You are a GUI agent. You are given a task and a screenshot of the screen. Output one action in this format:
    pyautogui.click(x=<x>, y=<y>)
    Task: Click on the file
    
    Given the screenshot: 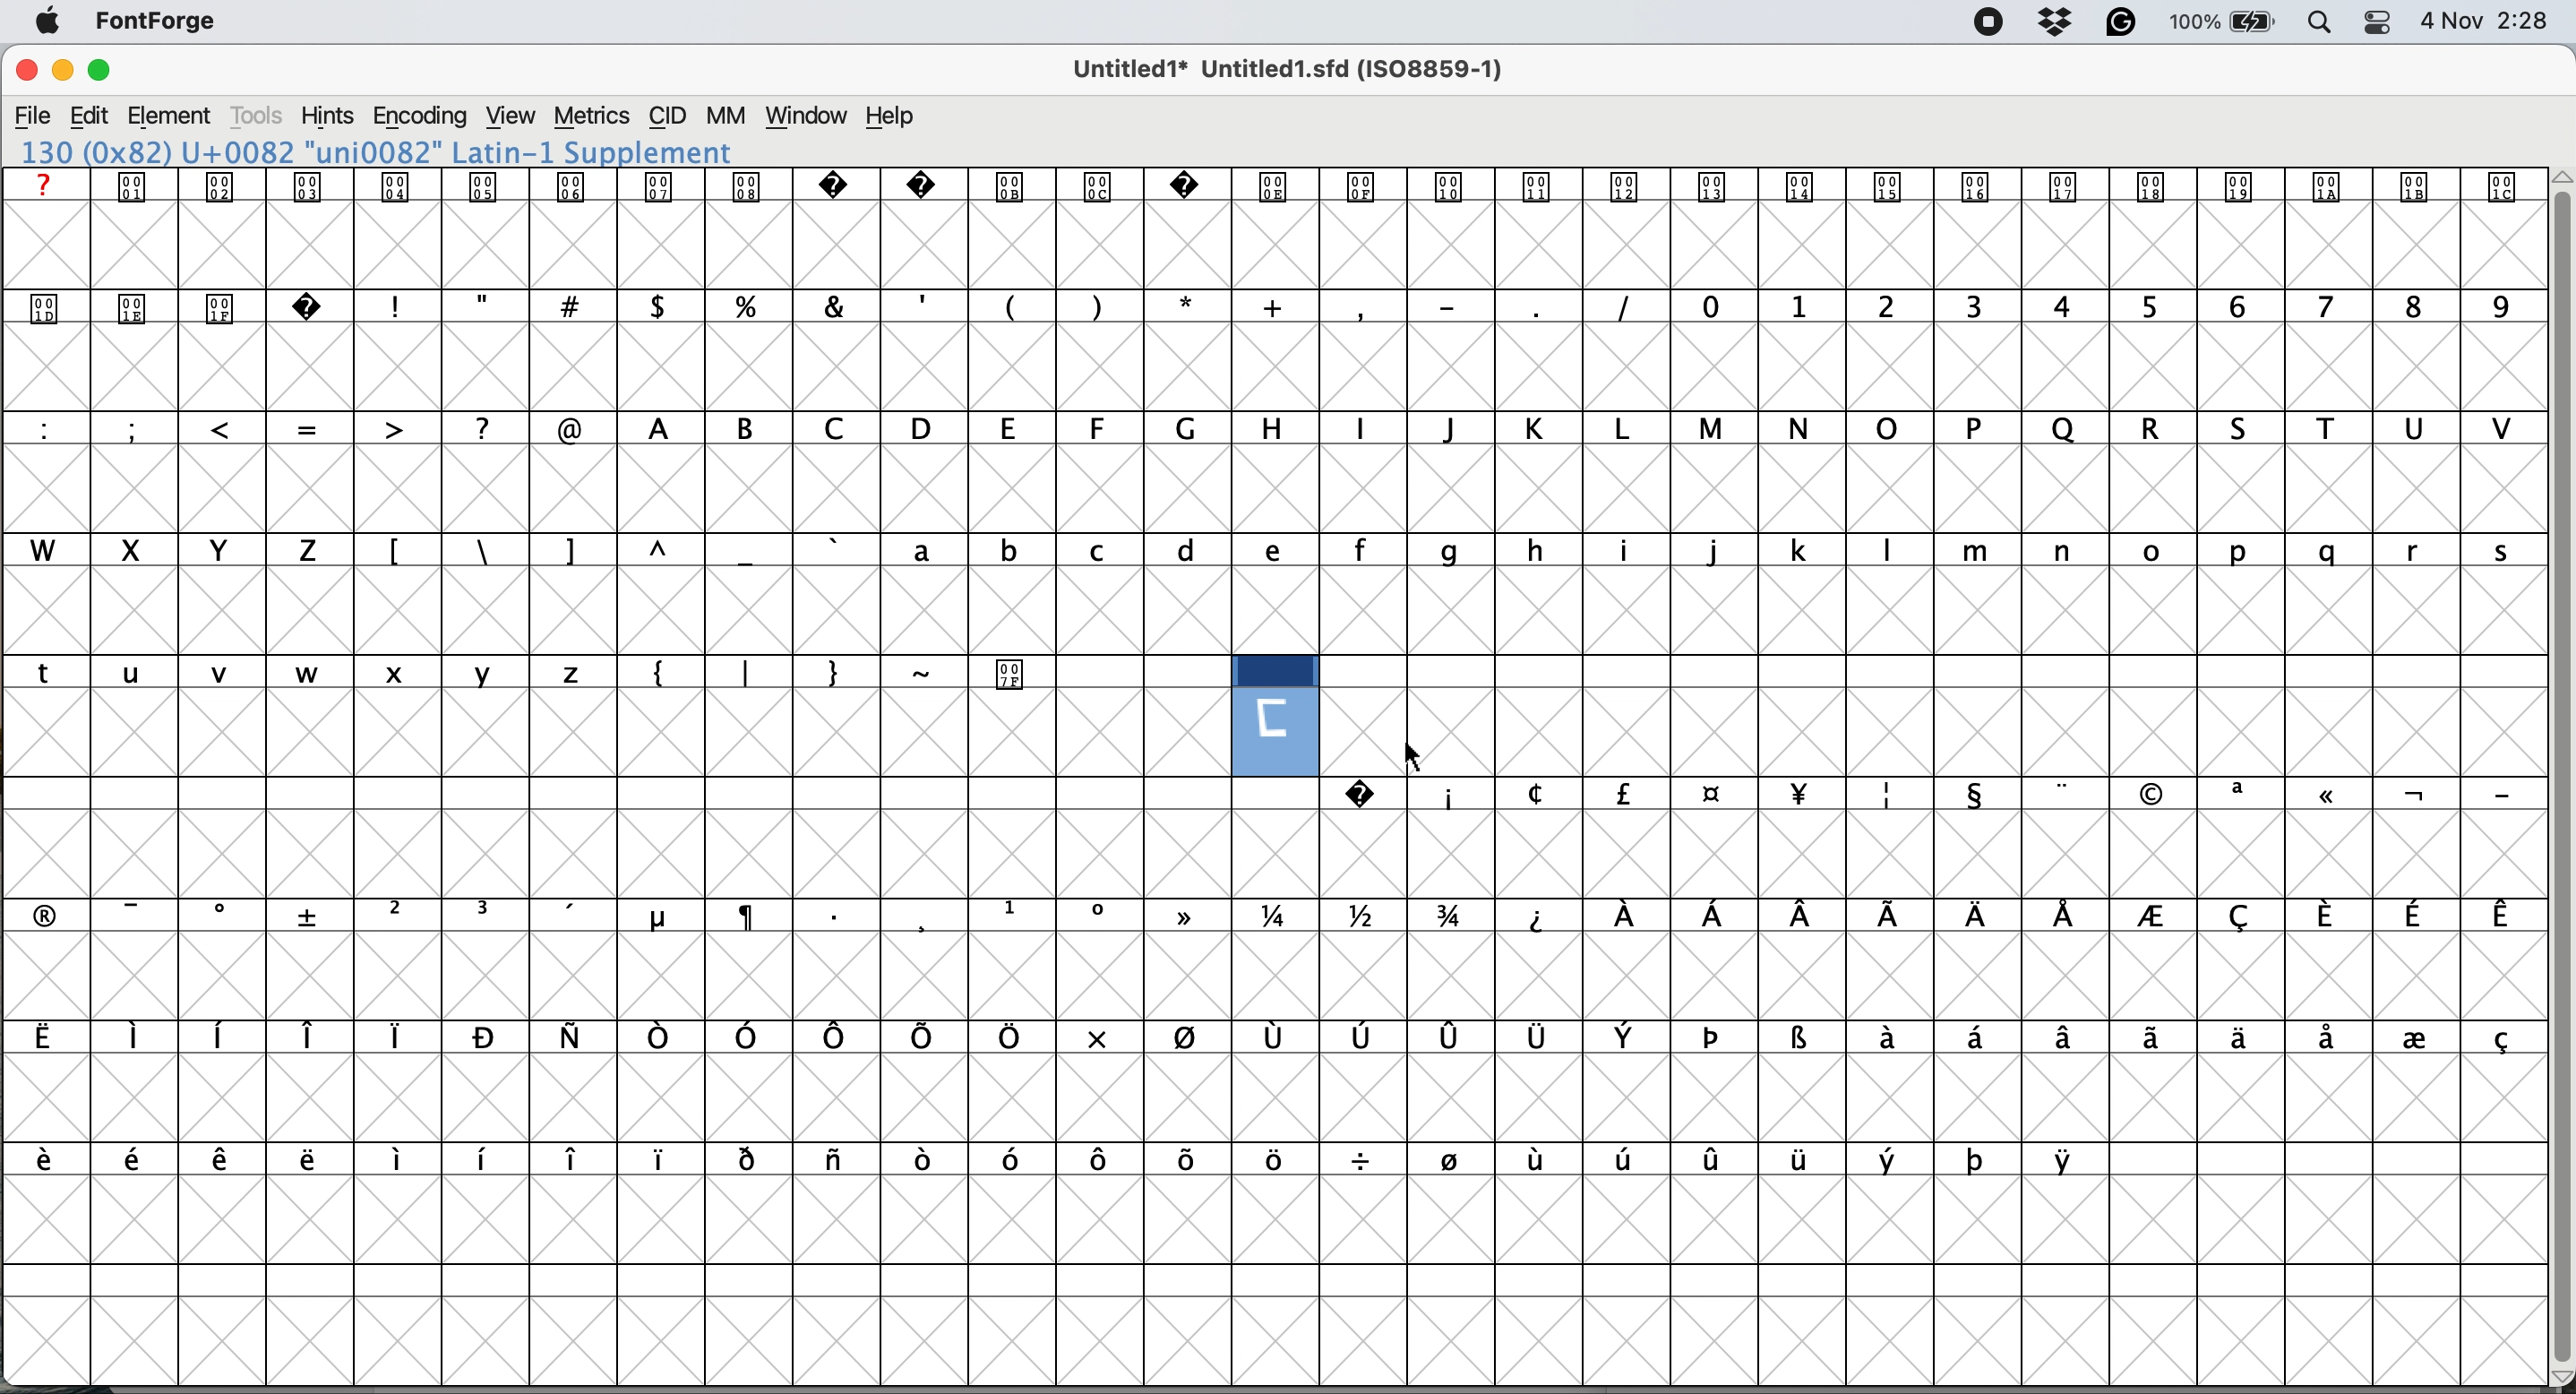 What is the action you would take?
    pyautogui.click(x=34, y=116)
    